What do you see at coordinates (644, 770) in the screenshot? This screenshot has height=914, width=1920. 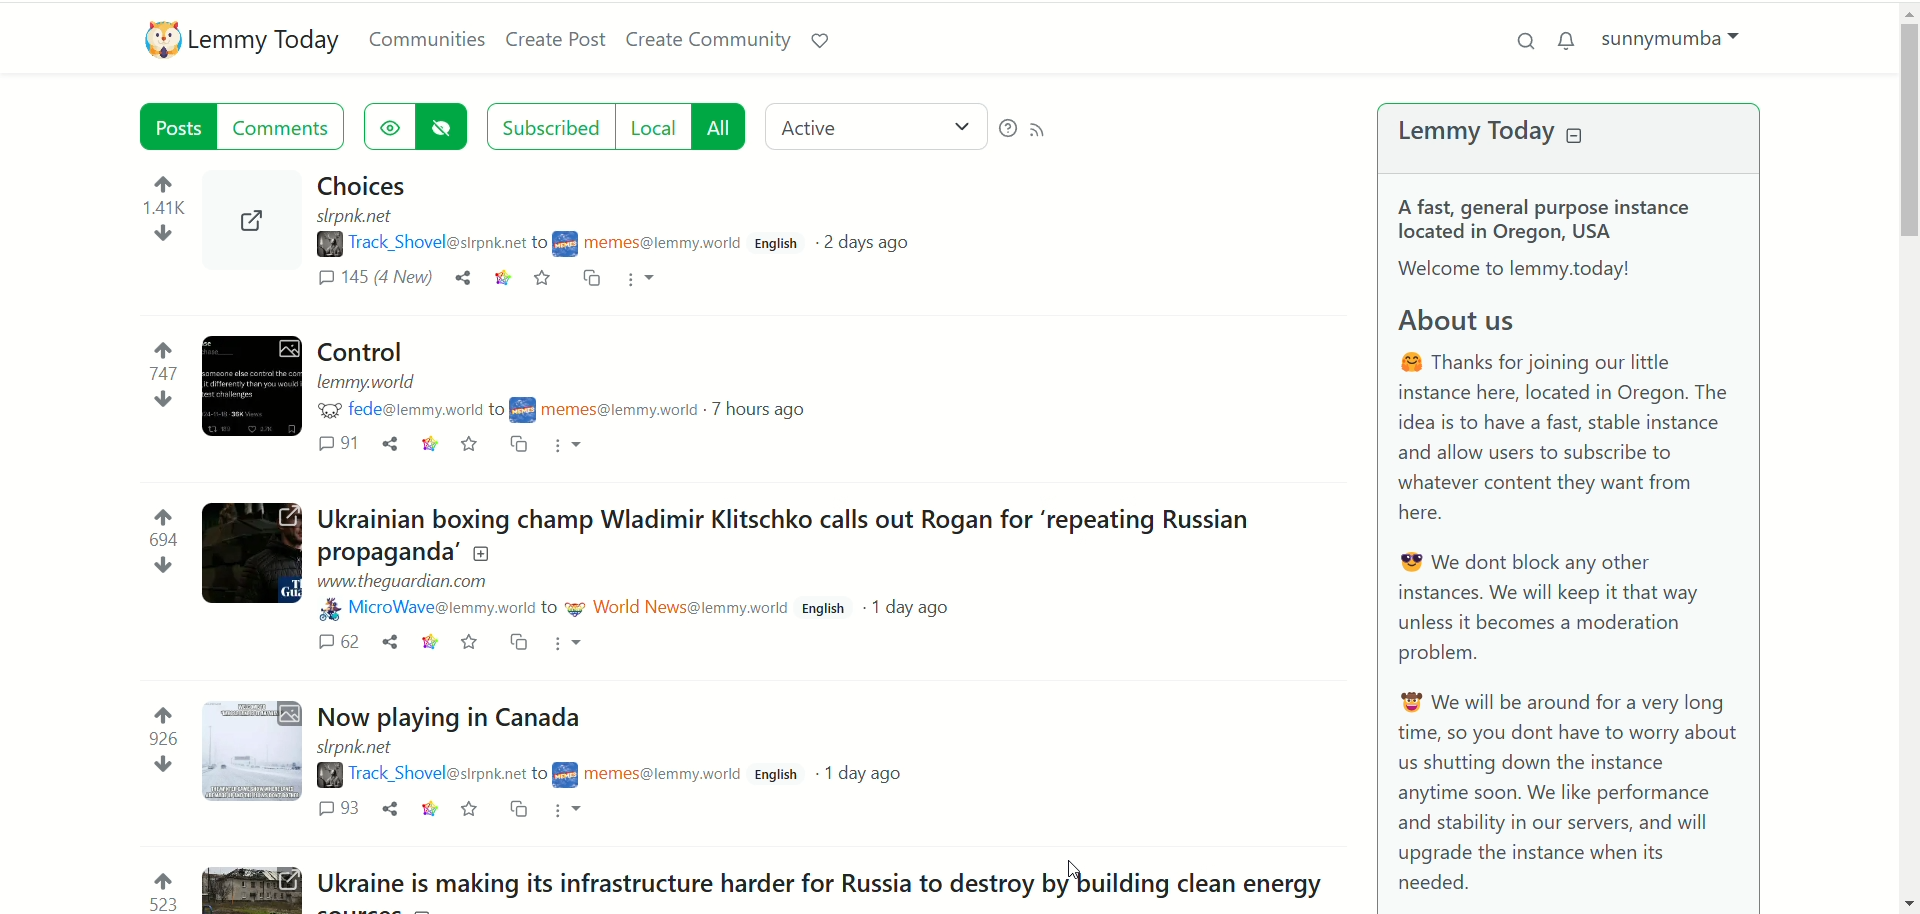 I see `community` at bounding box center [644, 770].